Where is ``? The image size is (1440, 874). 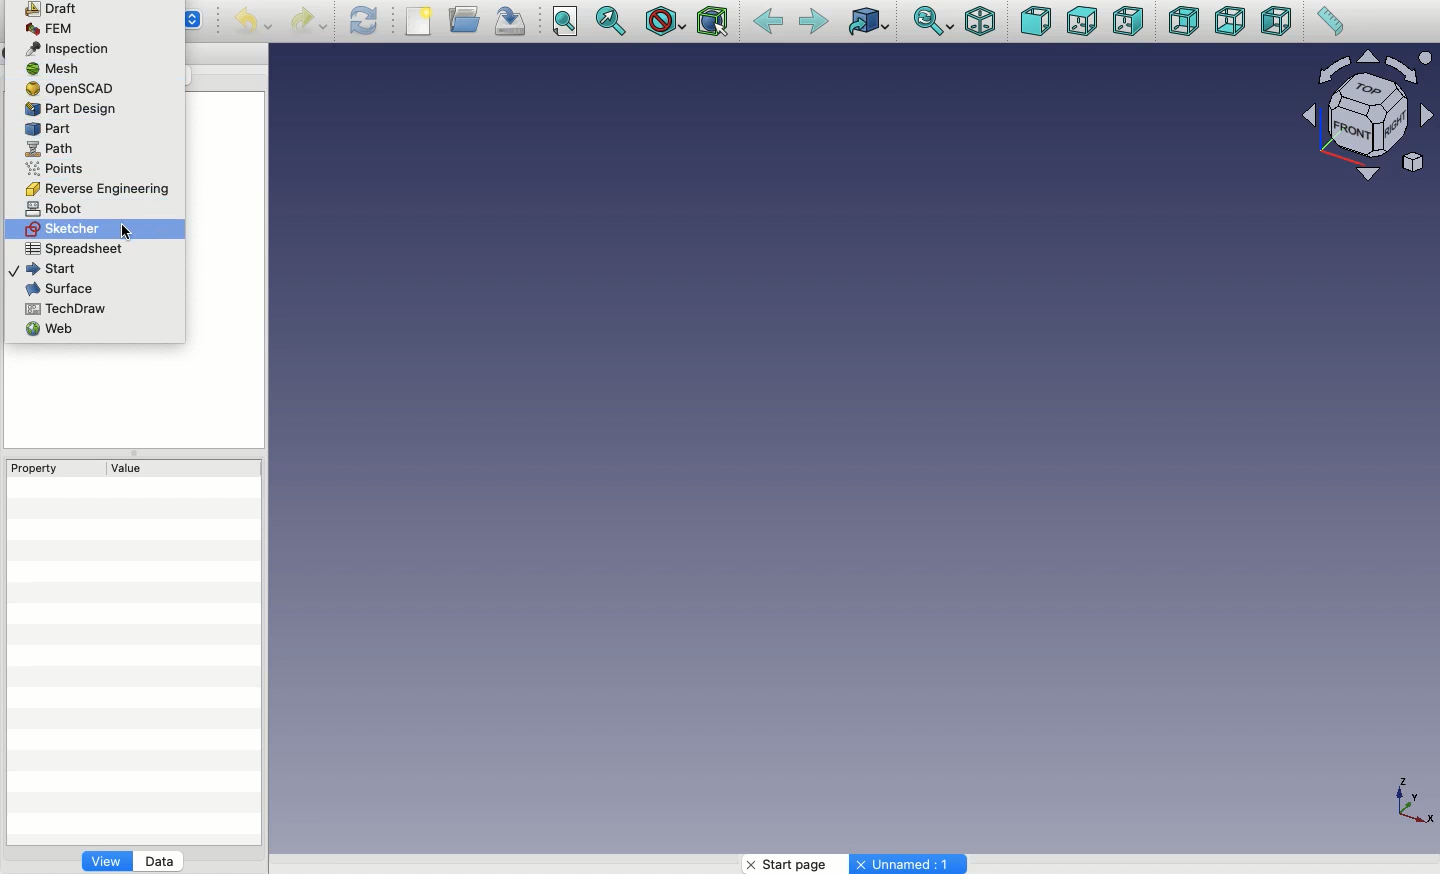  is located at coordinates (193, 19).